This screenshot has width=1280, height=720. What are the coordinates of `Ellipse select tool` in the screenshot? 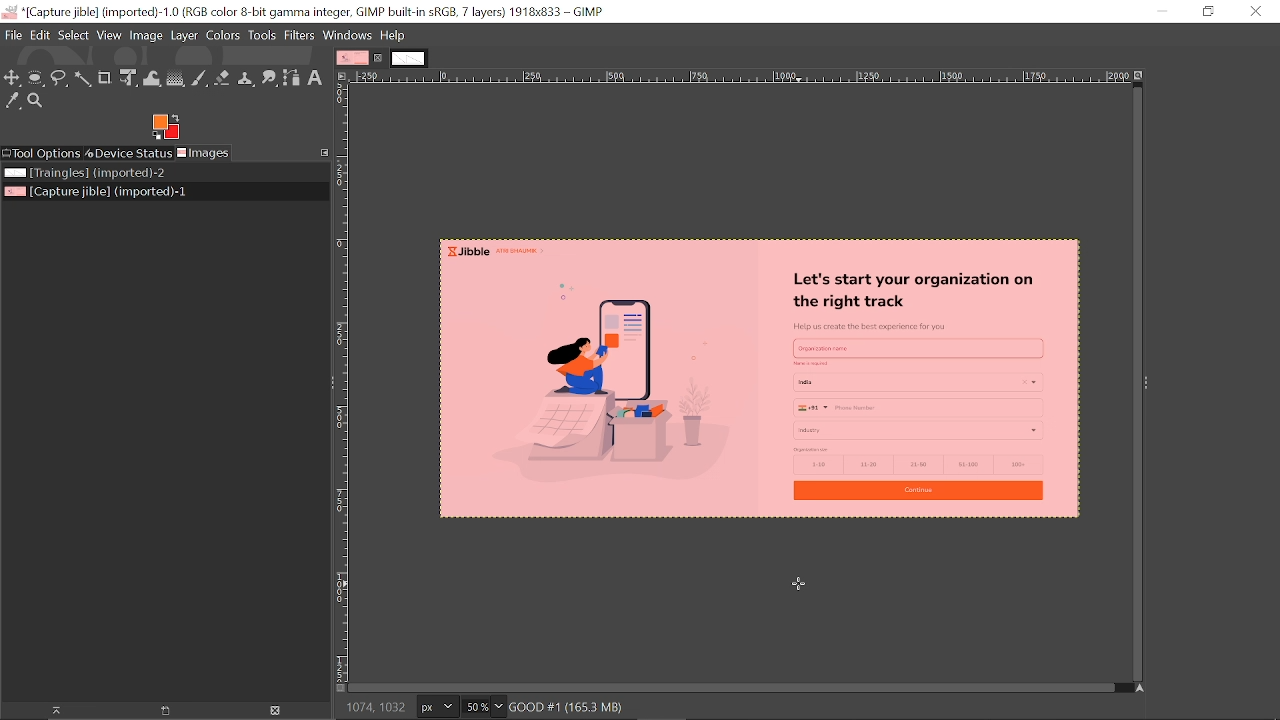 It's located at (36, 79).